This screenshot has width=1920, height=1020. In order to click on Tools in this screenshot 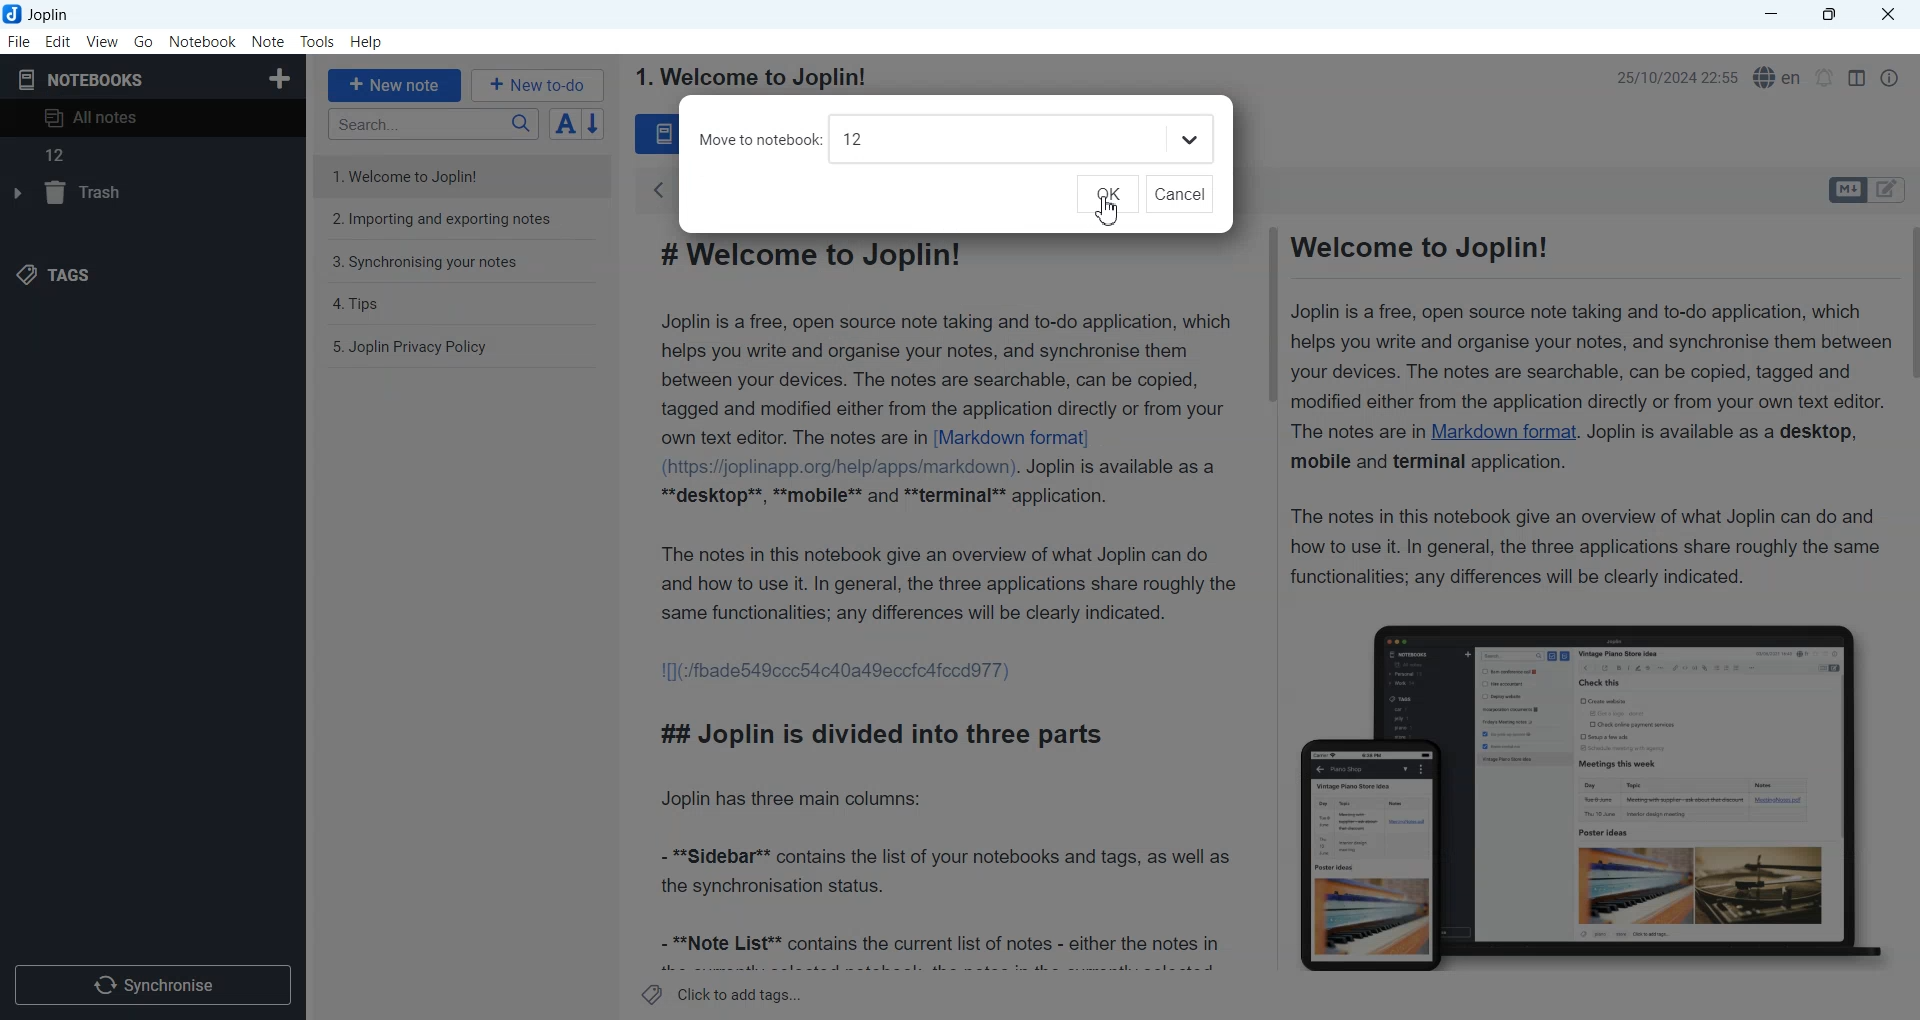, I will do `click(318, 42)`.